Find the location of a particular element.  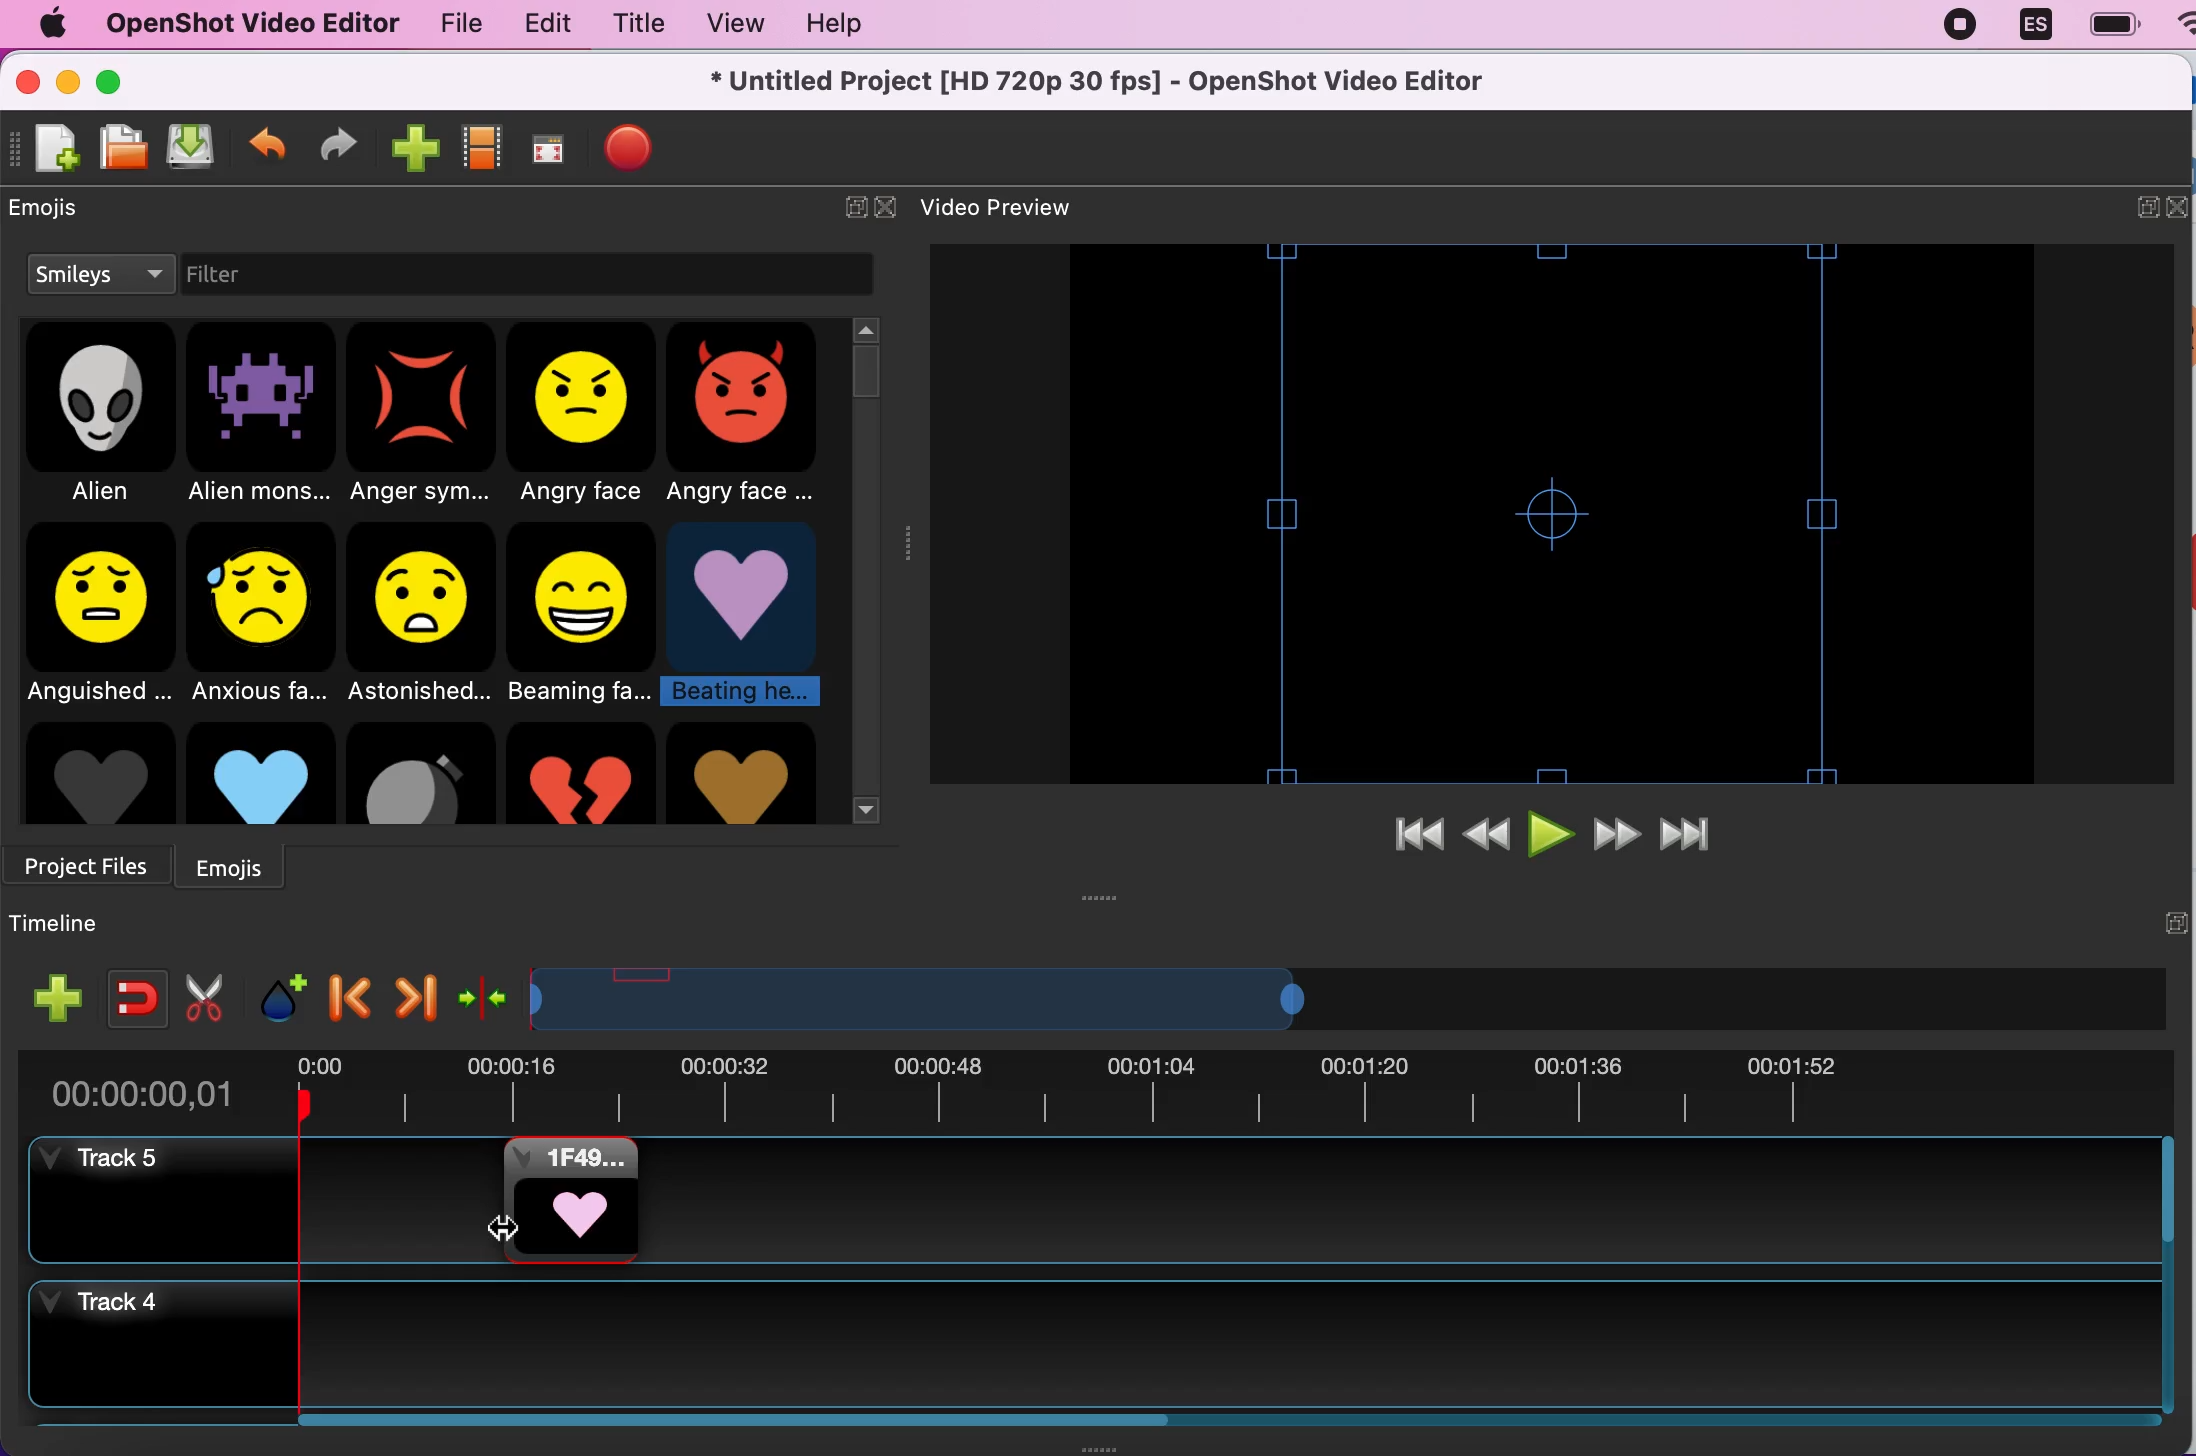

openshot video editor is located at coordinates (244, 23).